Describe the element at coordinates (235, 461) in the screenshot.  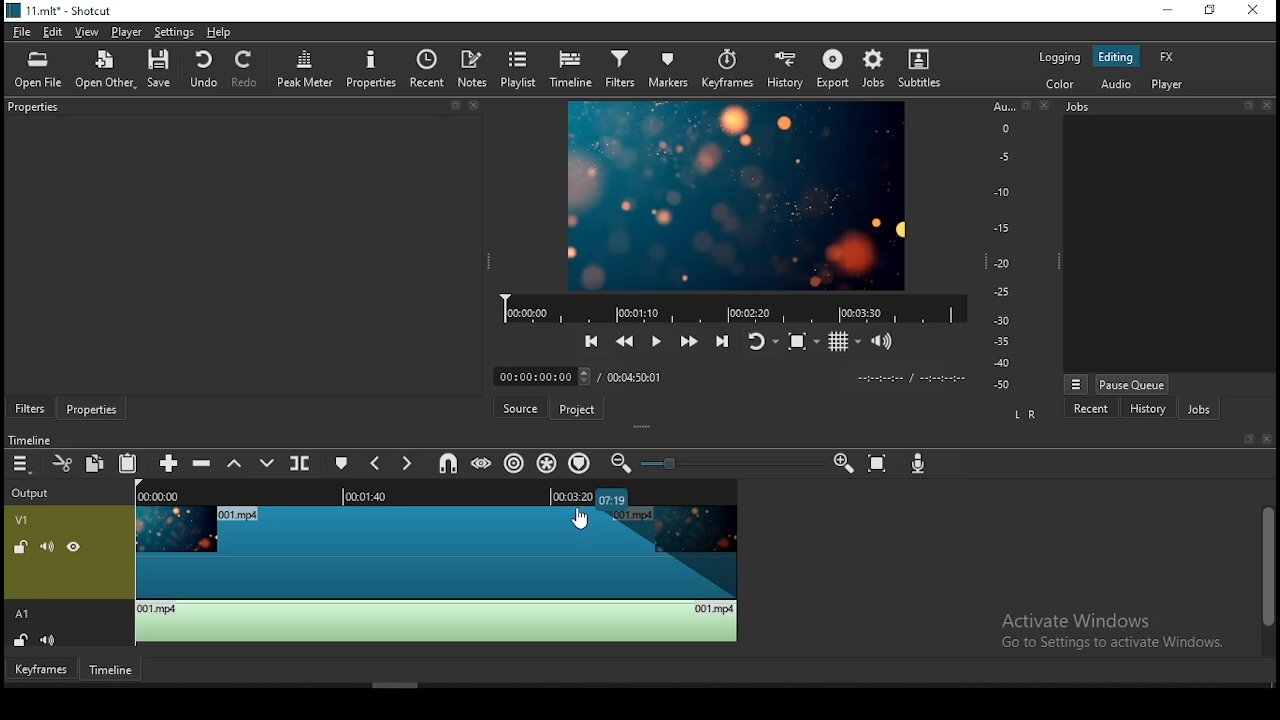
I see `lift` at that location.